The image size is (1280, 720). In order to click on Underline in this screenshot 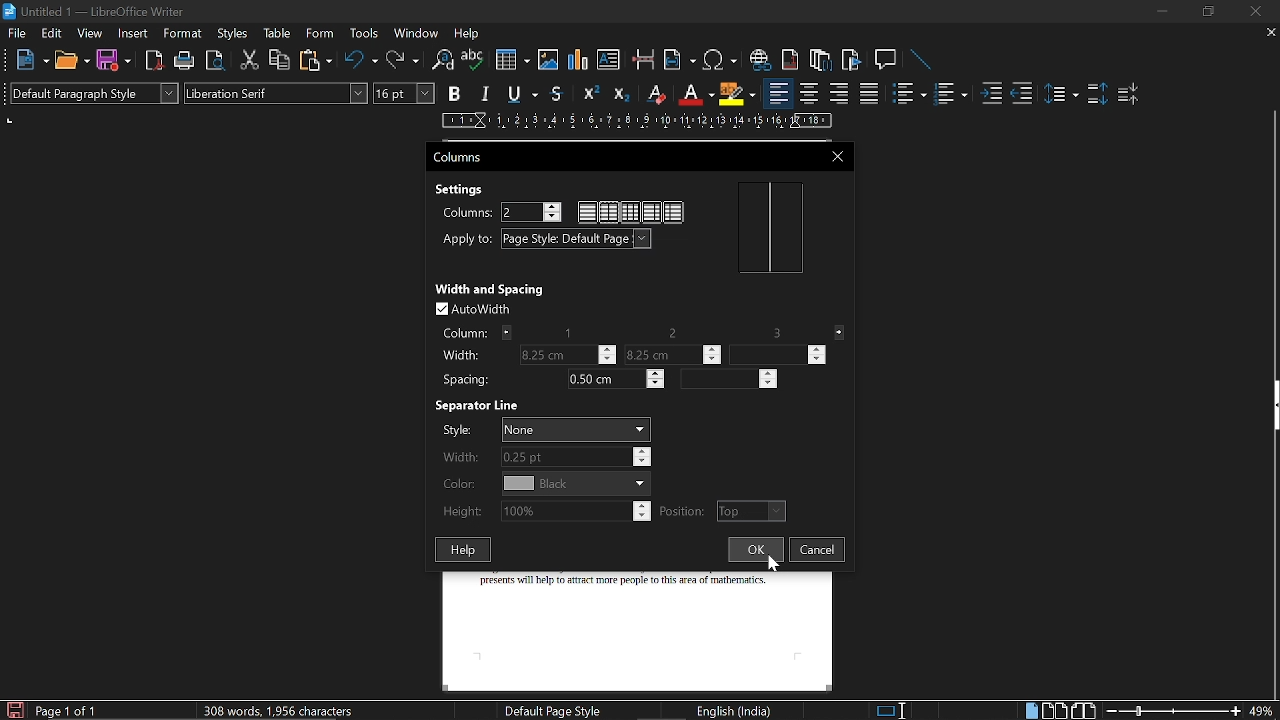, I will do `click(695, 95)`.